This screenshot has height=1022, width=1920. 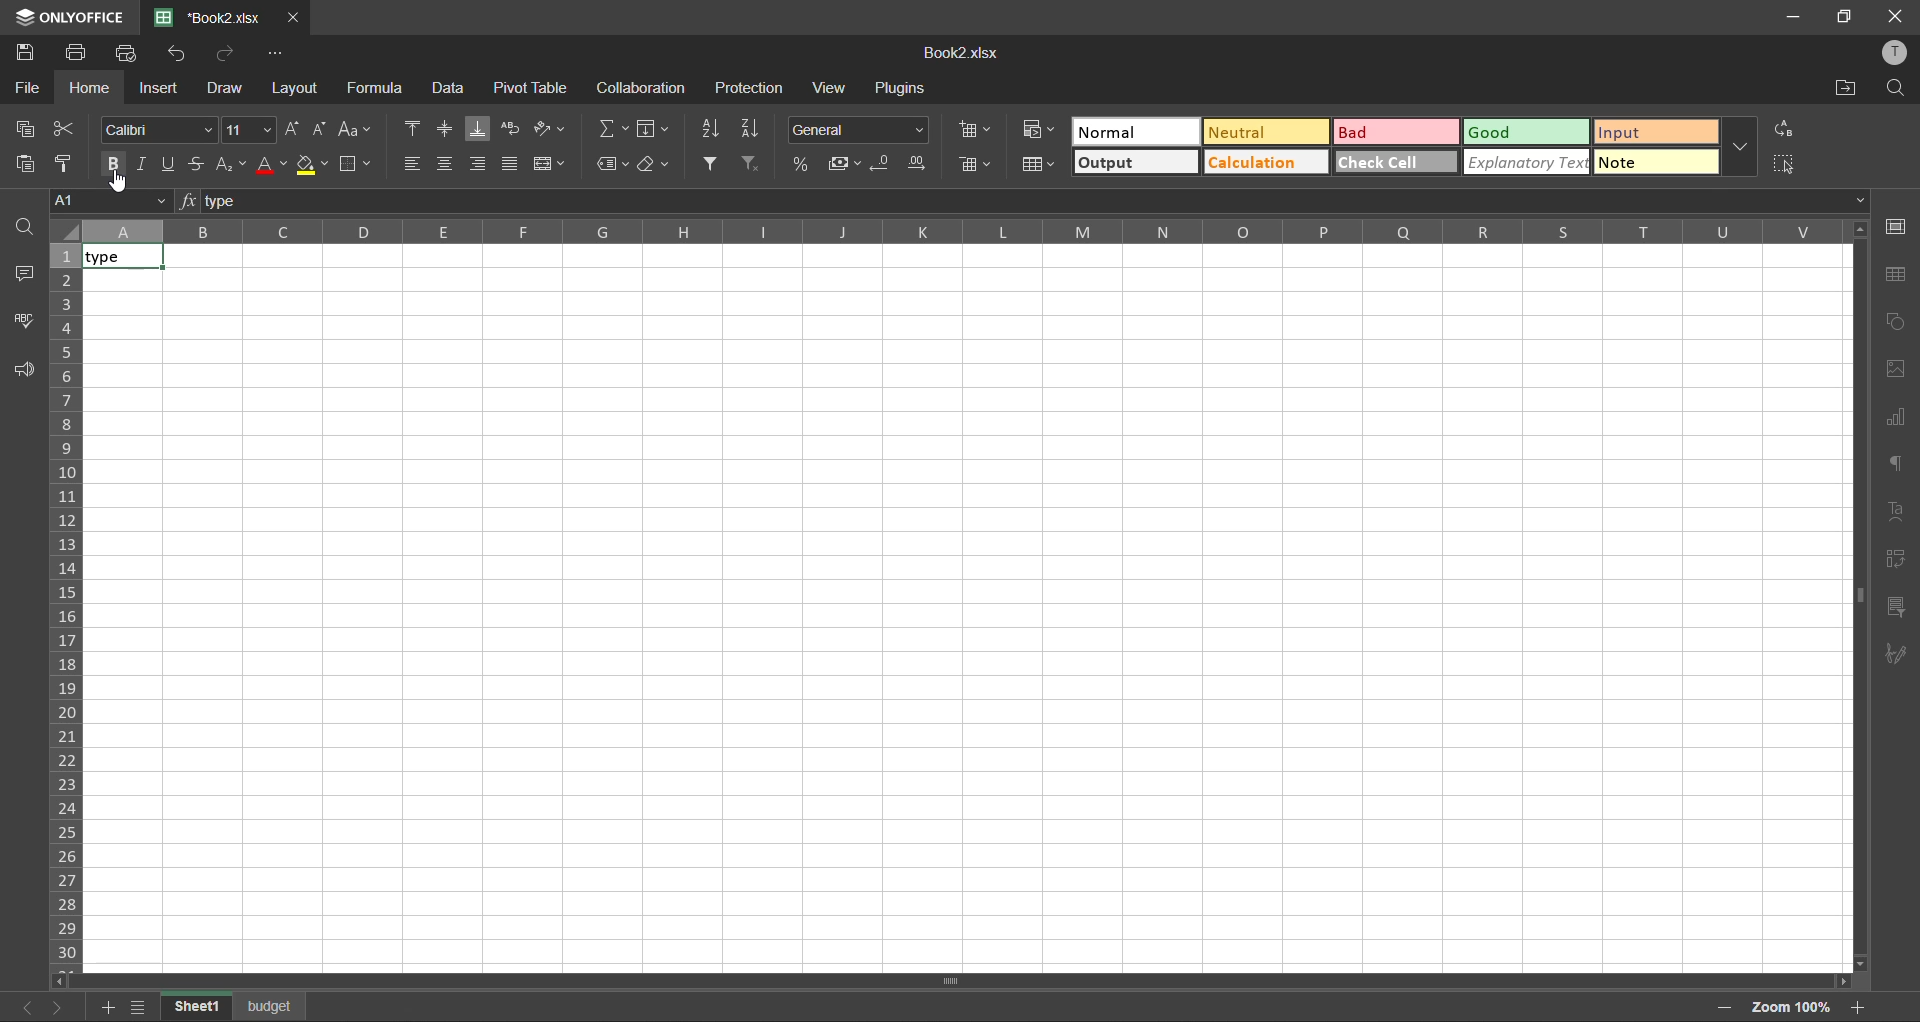 I want to click on align left, so click(x=412, y=164).